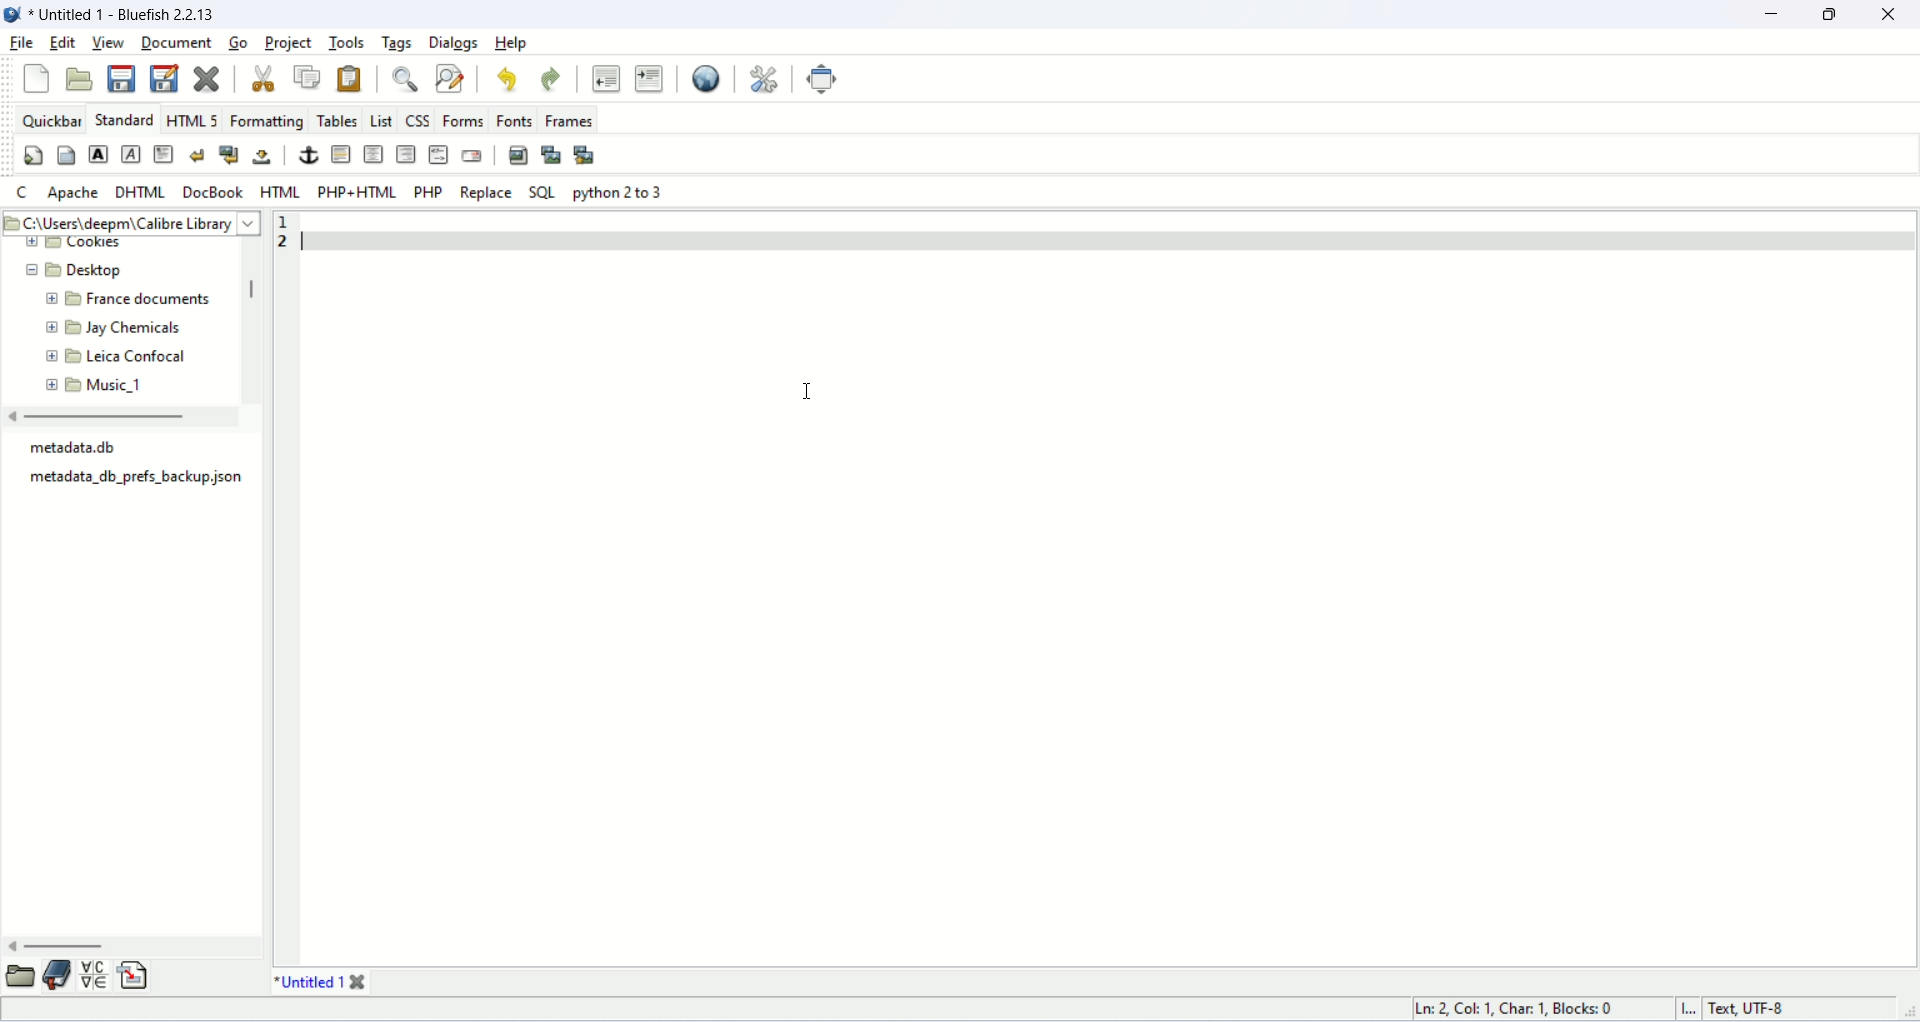 This screenshot has width=1920, height=1022. Describe the element at coordinates (397, 43) in the screenshot. I see `tags` at that location.